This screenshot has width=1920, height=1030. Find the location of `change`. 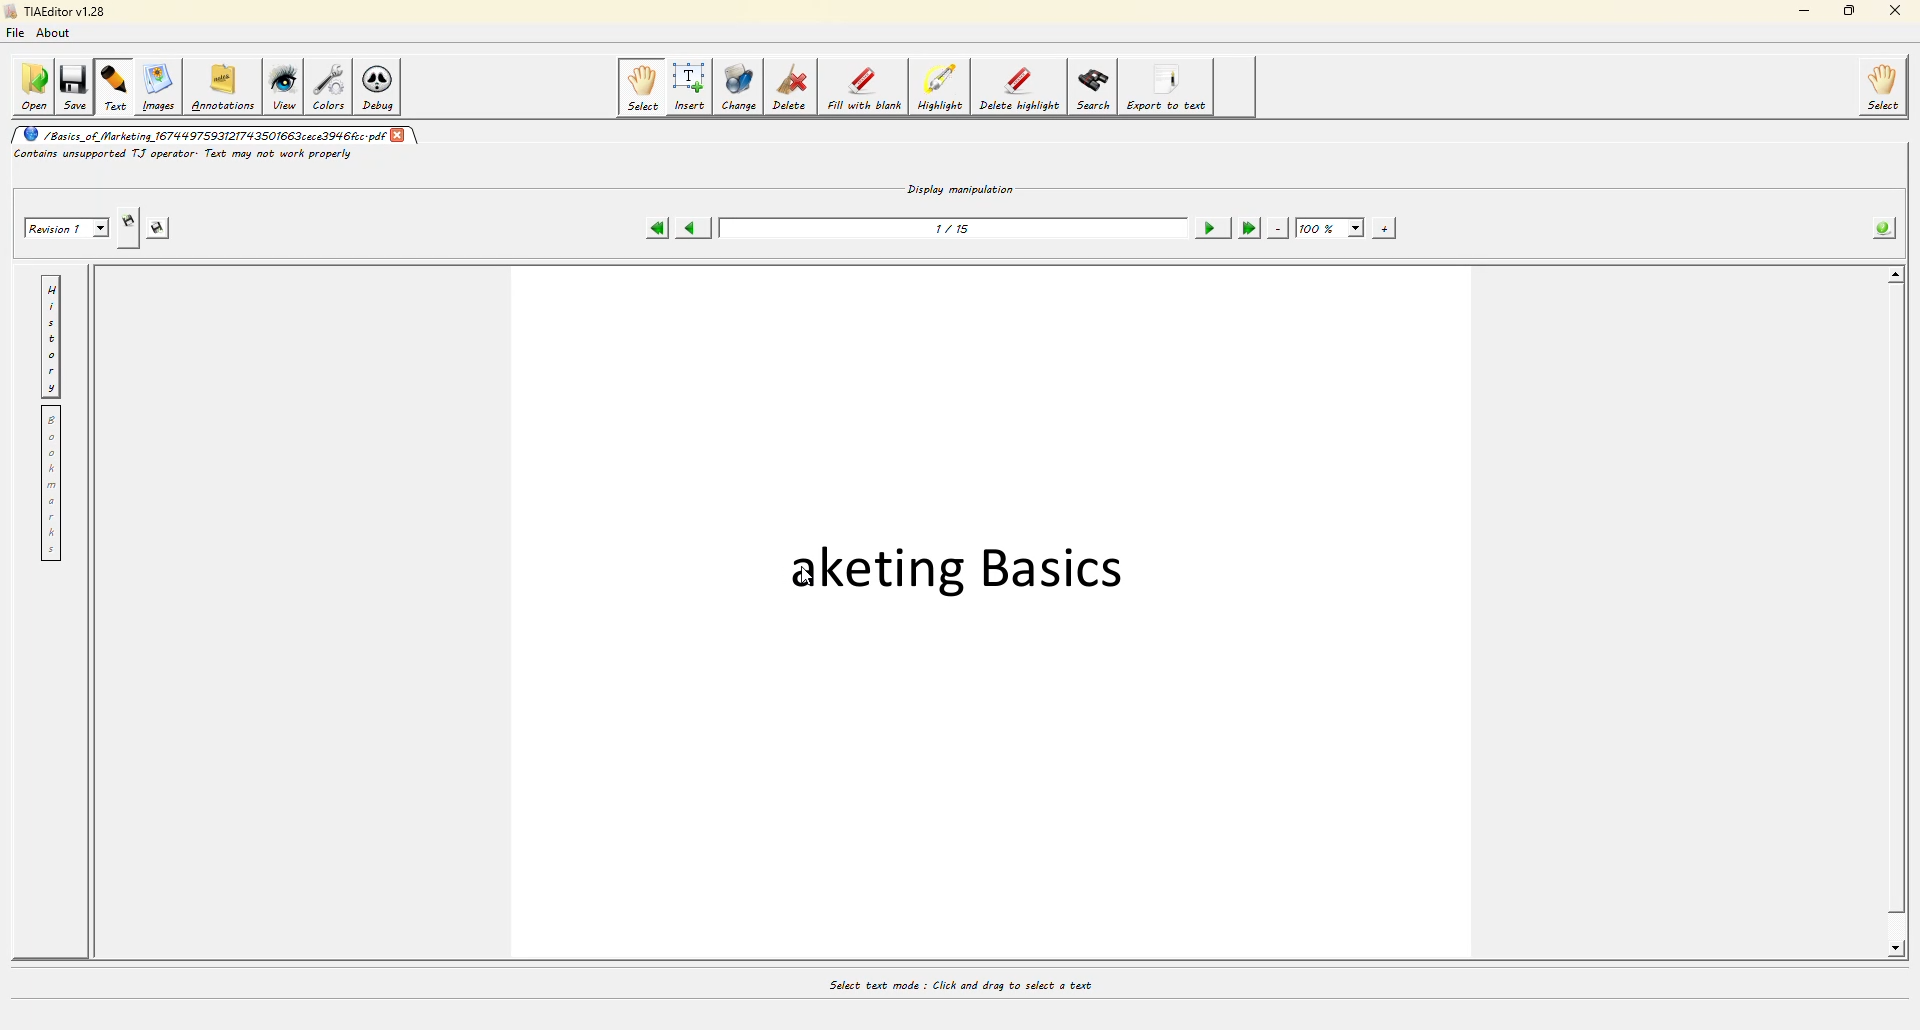

change is located at coordinates (737, 86).